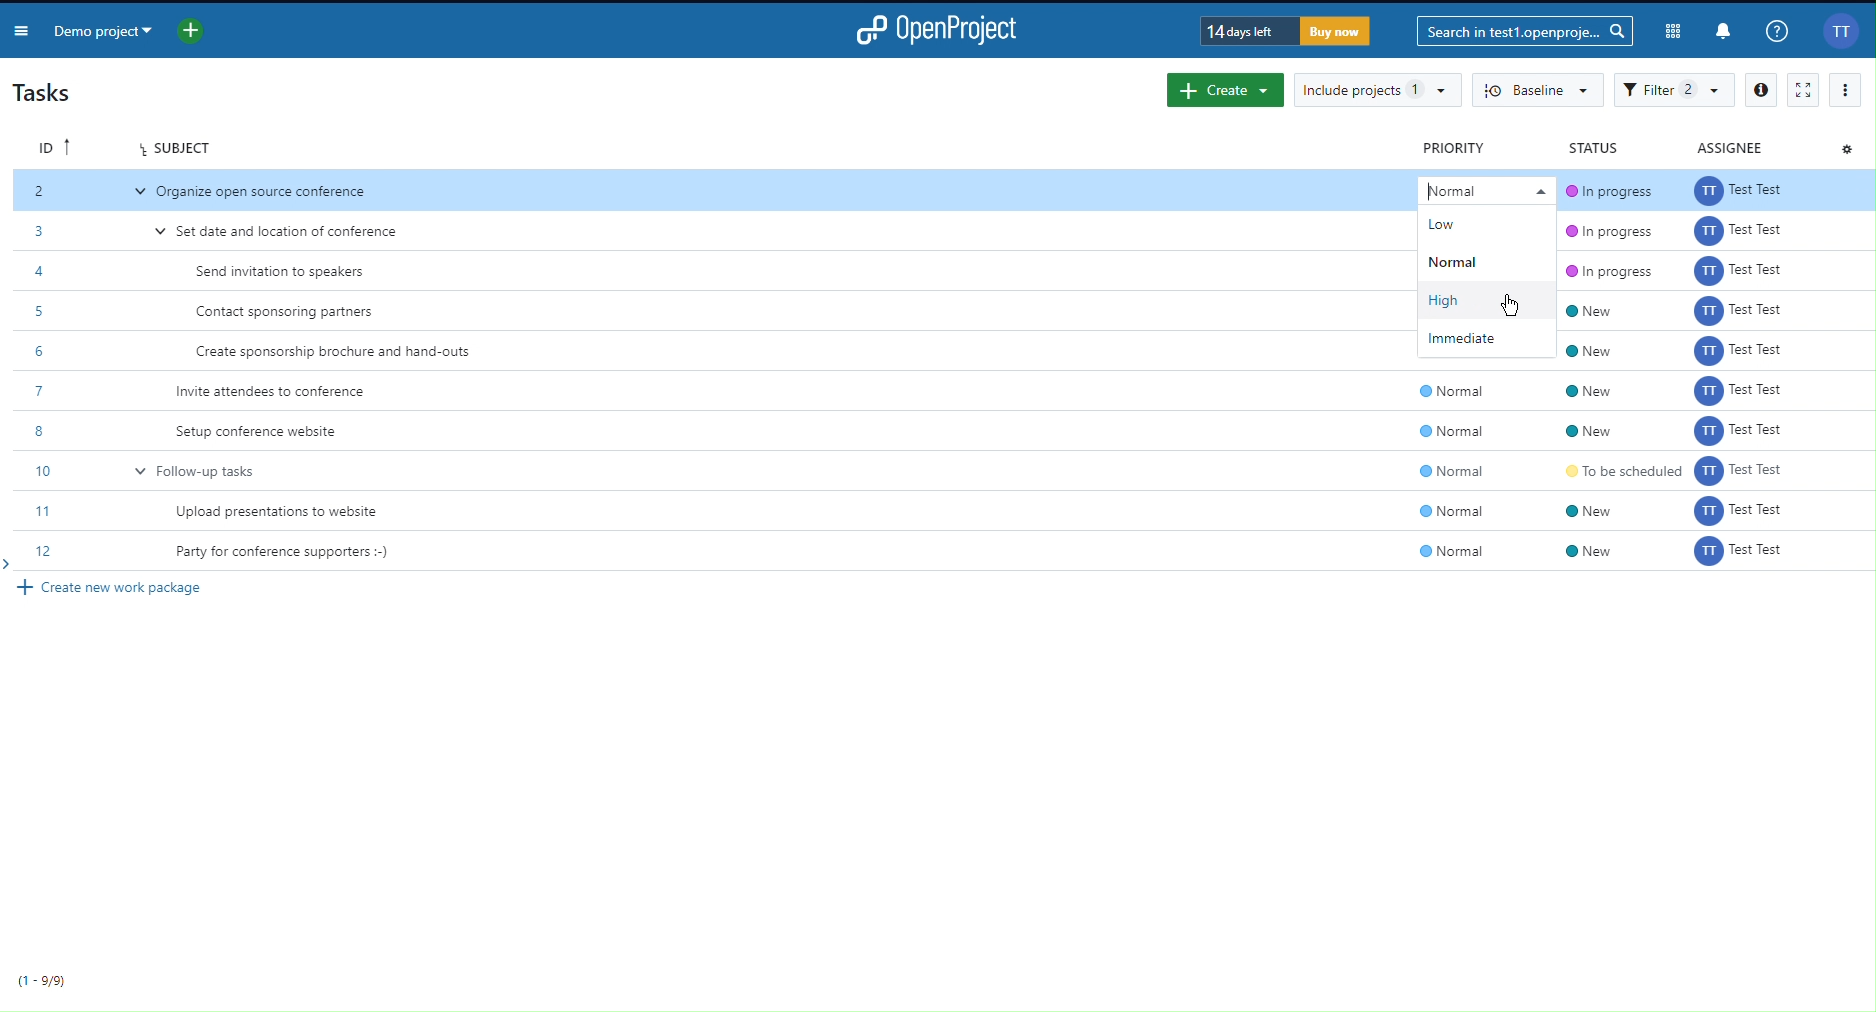 The width and height of the screenshot is (1876, 1012). I want to click on Normal, so click(1460, 262).